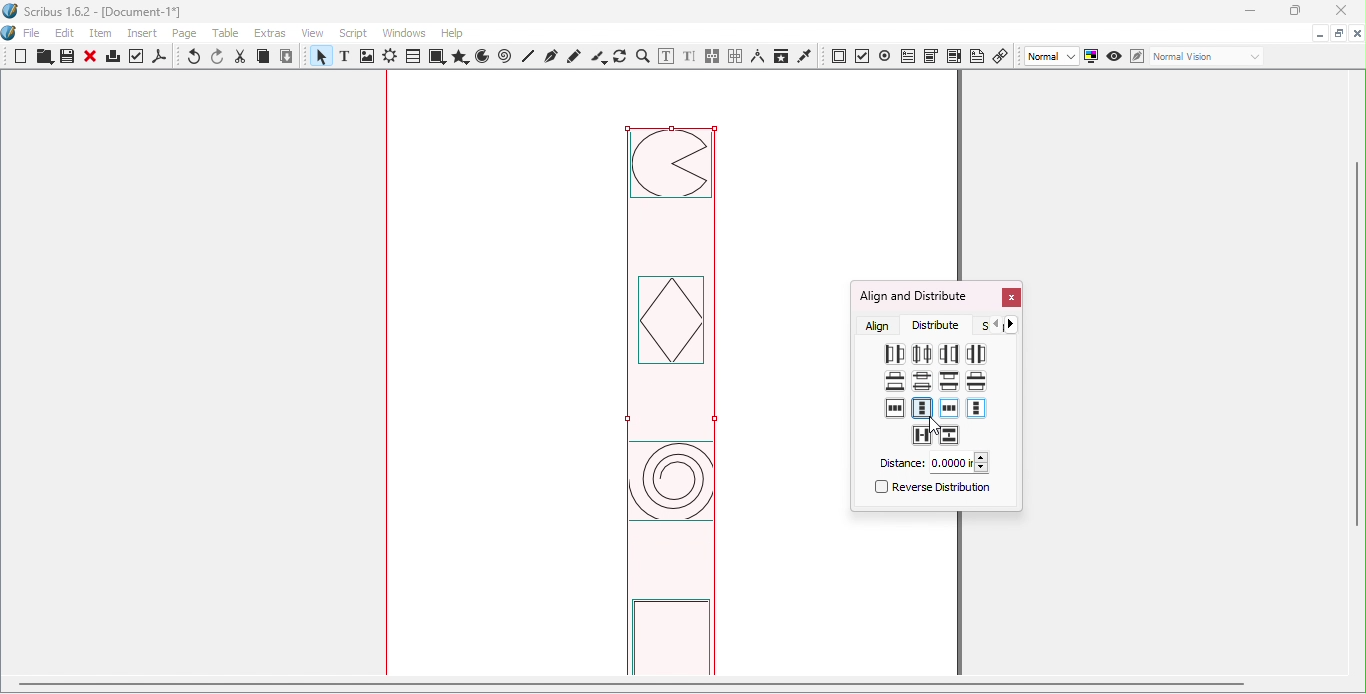  What do you see at coordinates (879, 325) in the screenshot?
I see `Align` at bounding box center [879, 325].